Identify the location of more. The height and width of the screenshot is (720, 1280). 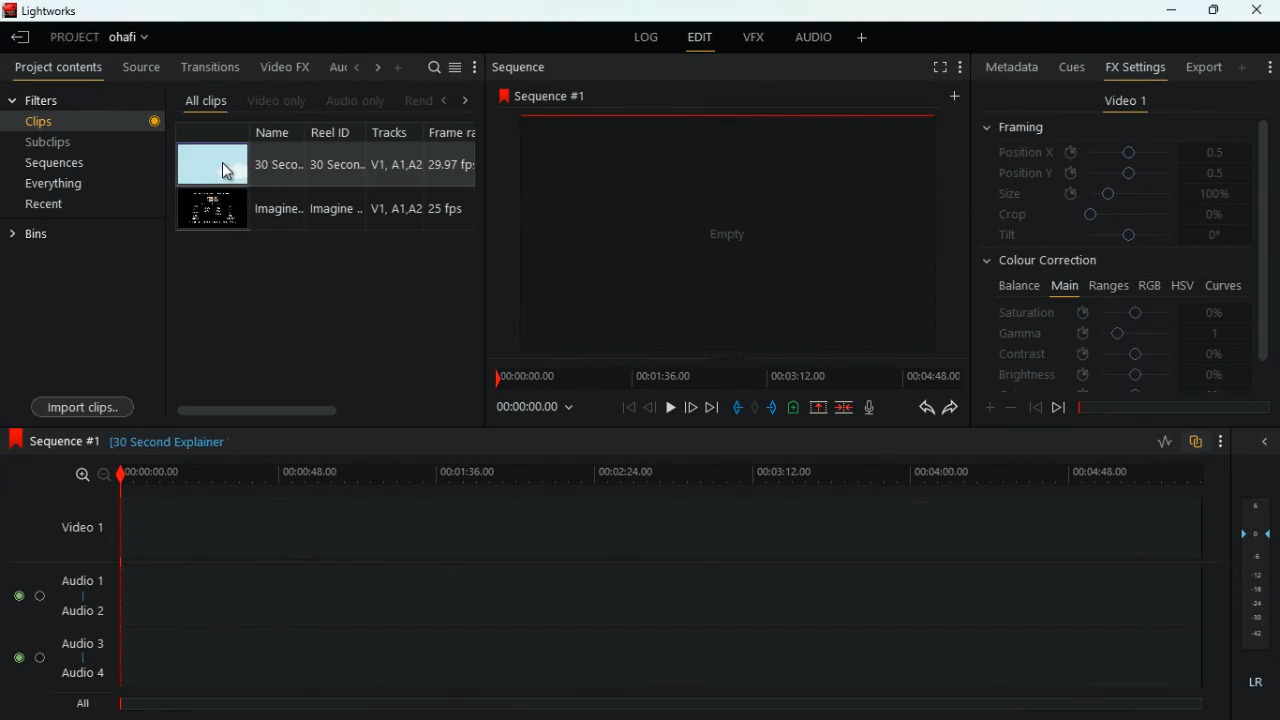
(990, 406).